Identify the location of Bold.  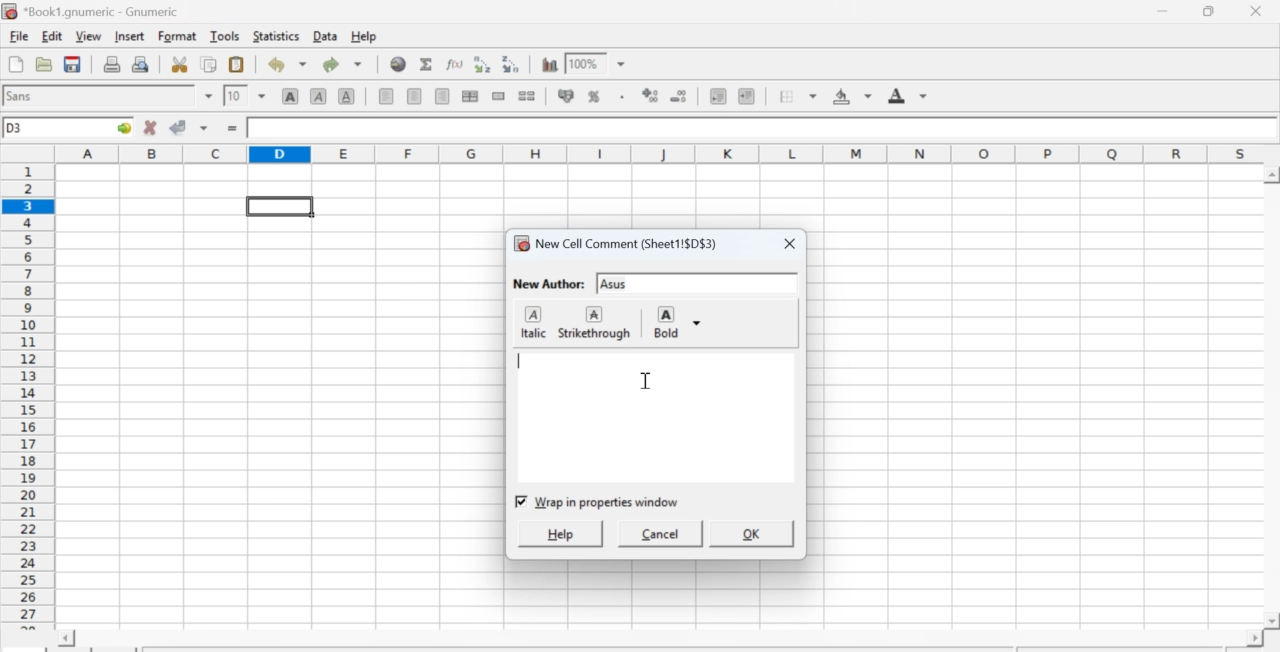
(683, 321).